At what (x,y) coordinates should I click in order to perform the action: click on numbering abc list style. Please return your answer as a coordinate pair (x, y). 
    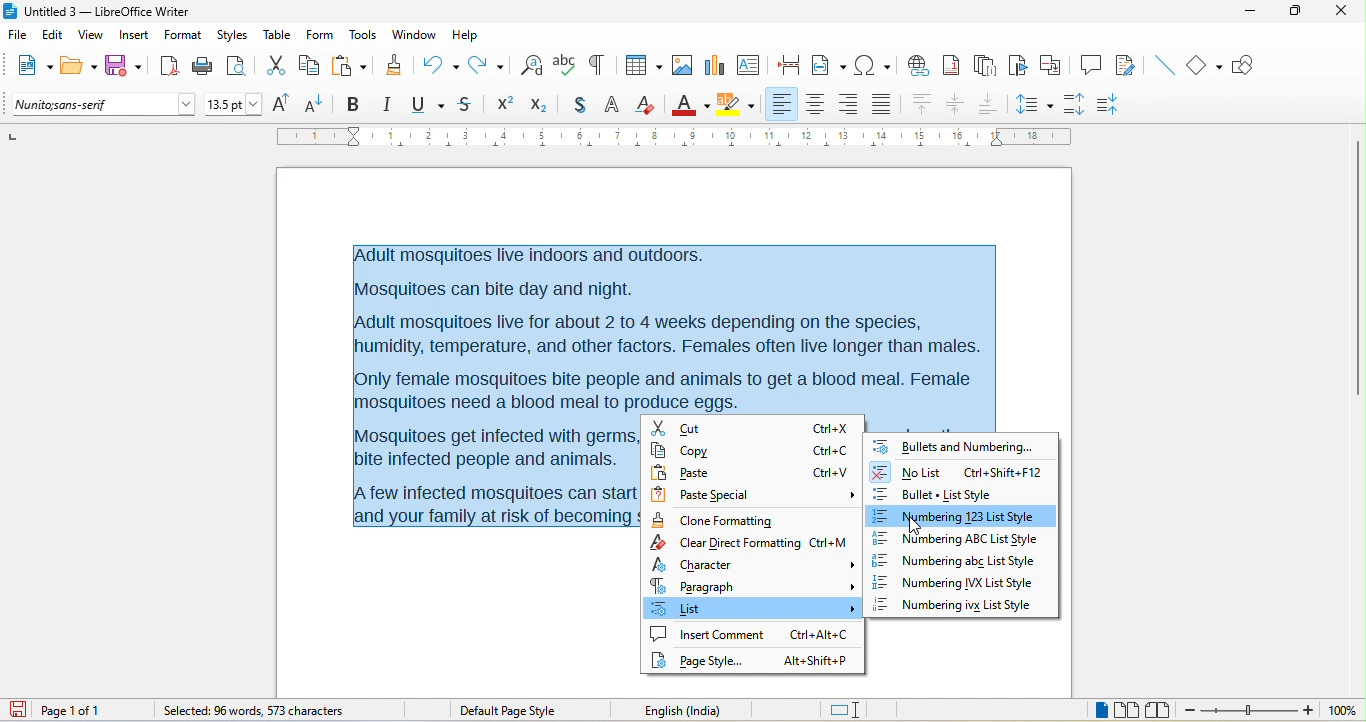
    Looking at the image, I should click on (970, 564).